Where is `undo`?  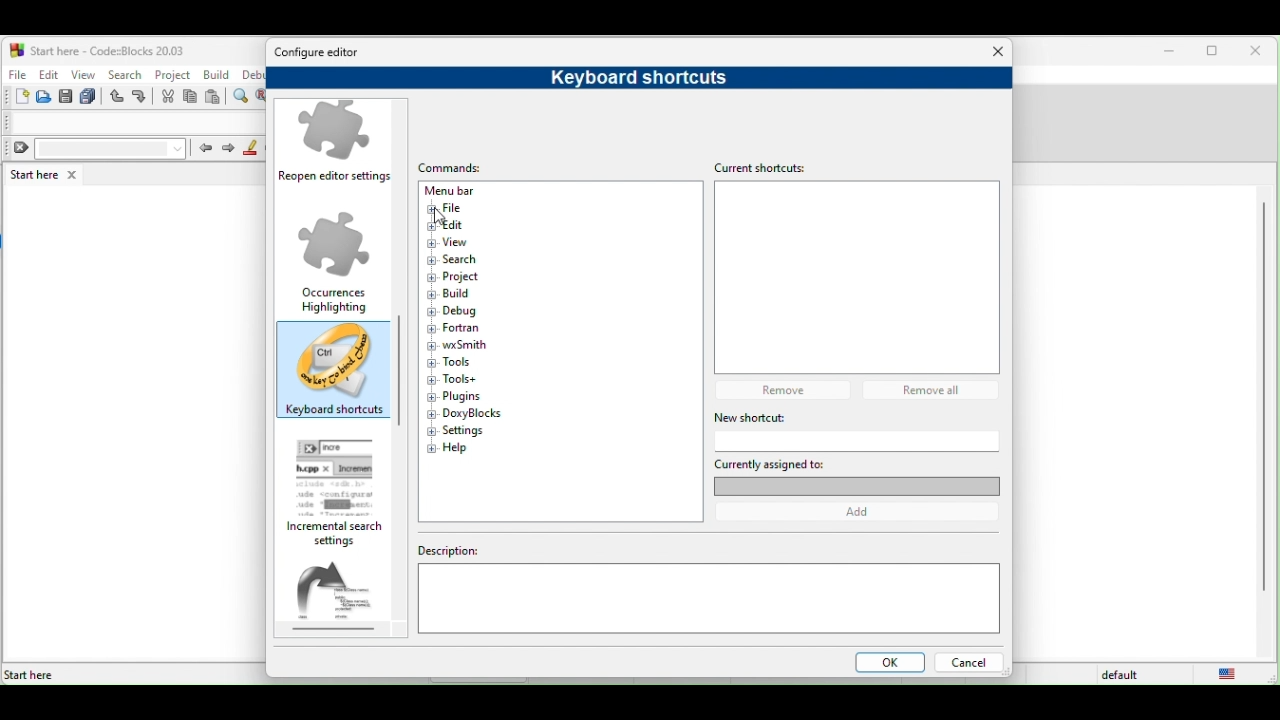 undo is located at coordinates (118, 97).